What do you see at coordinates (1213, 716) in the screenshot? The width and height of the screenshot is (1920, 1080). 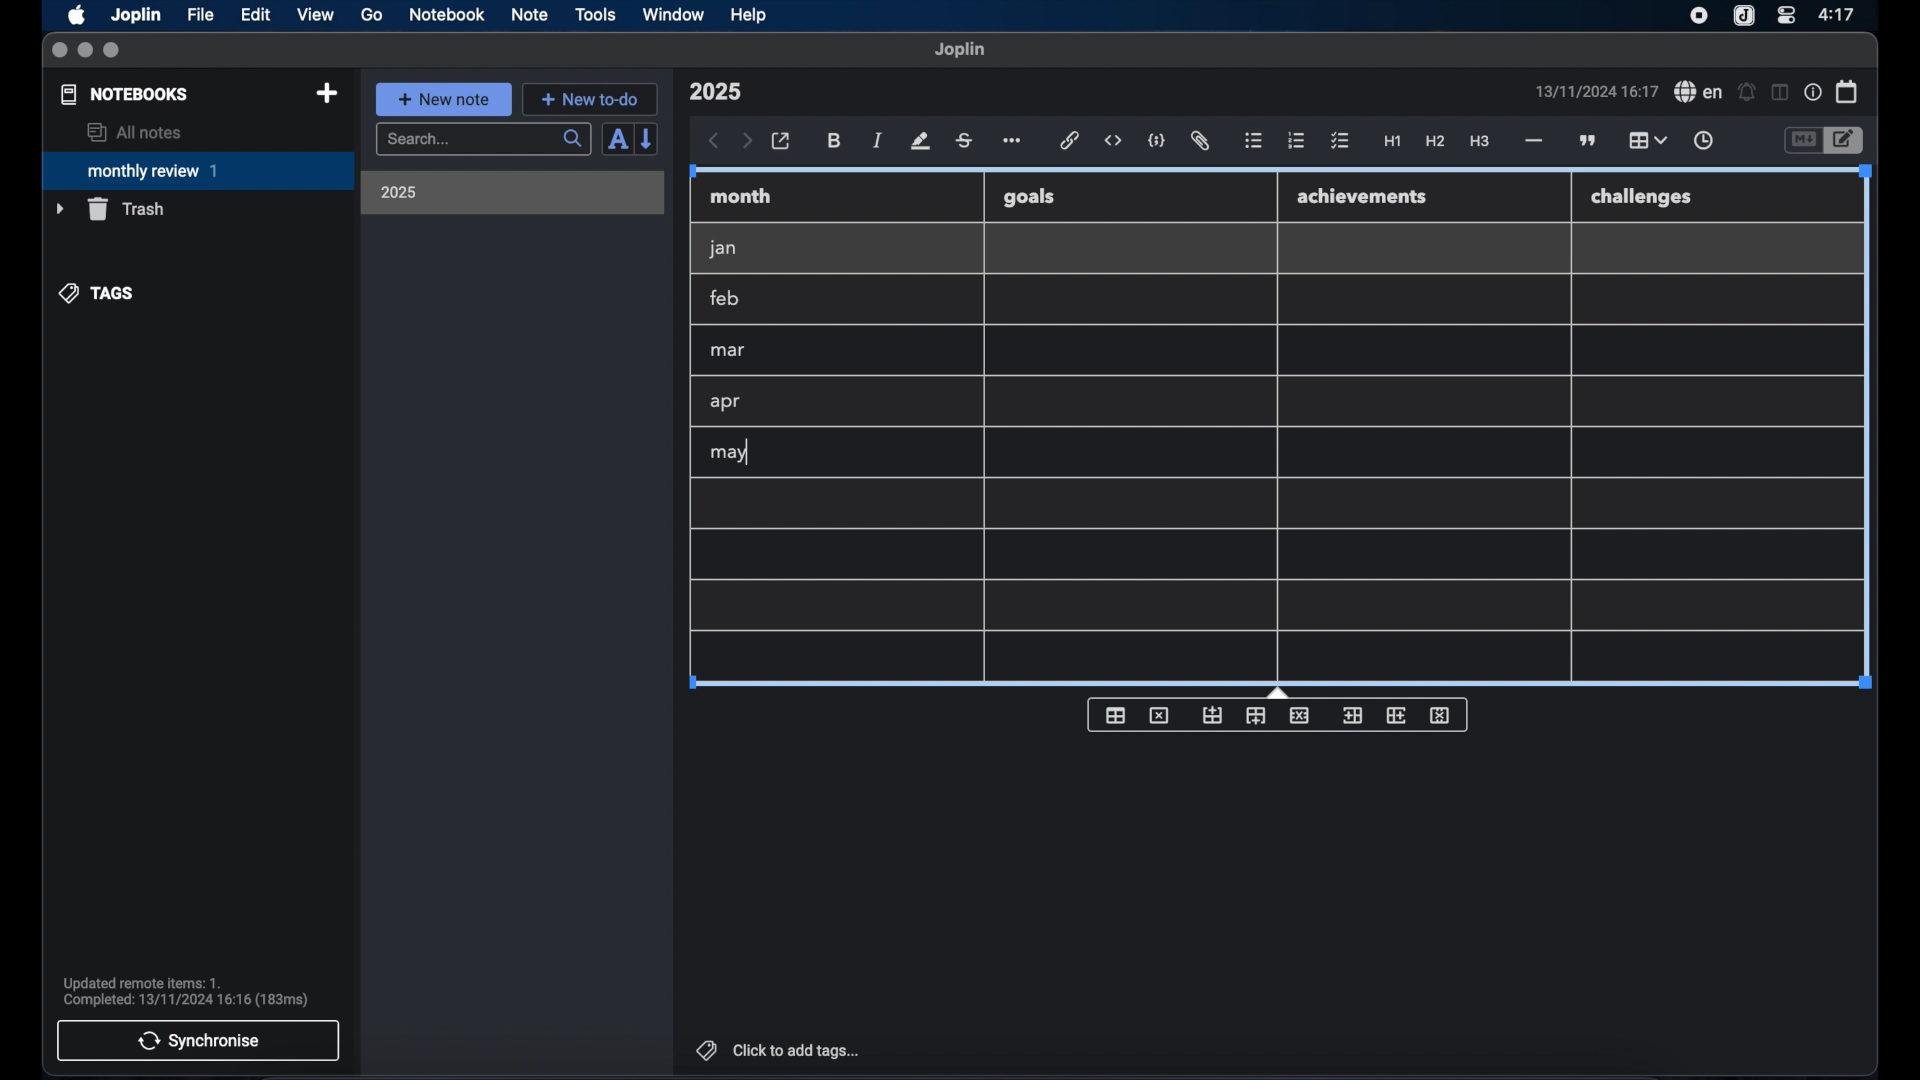 I see `insert row before` at bounding box center [1213, 716].